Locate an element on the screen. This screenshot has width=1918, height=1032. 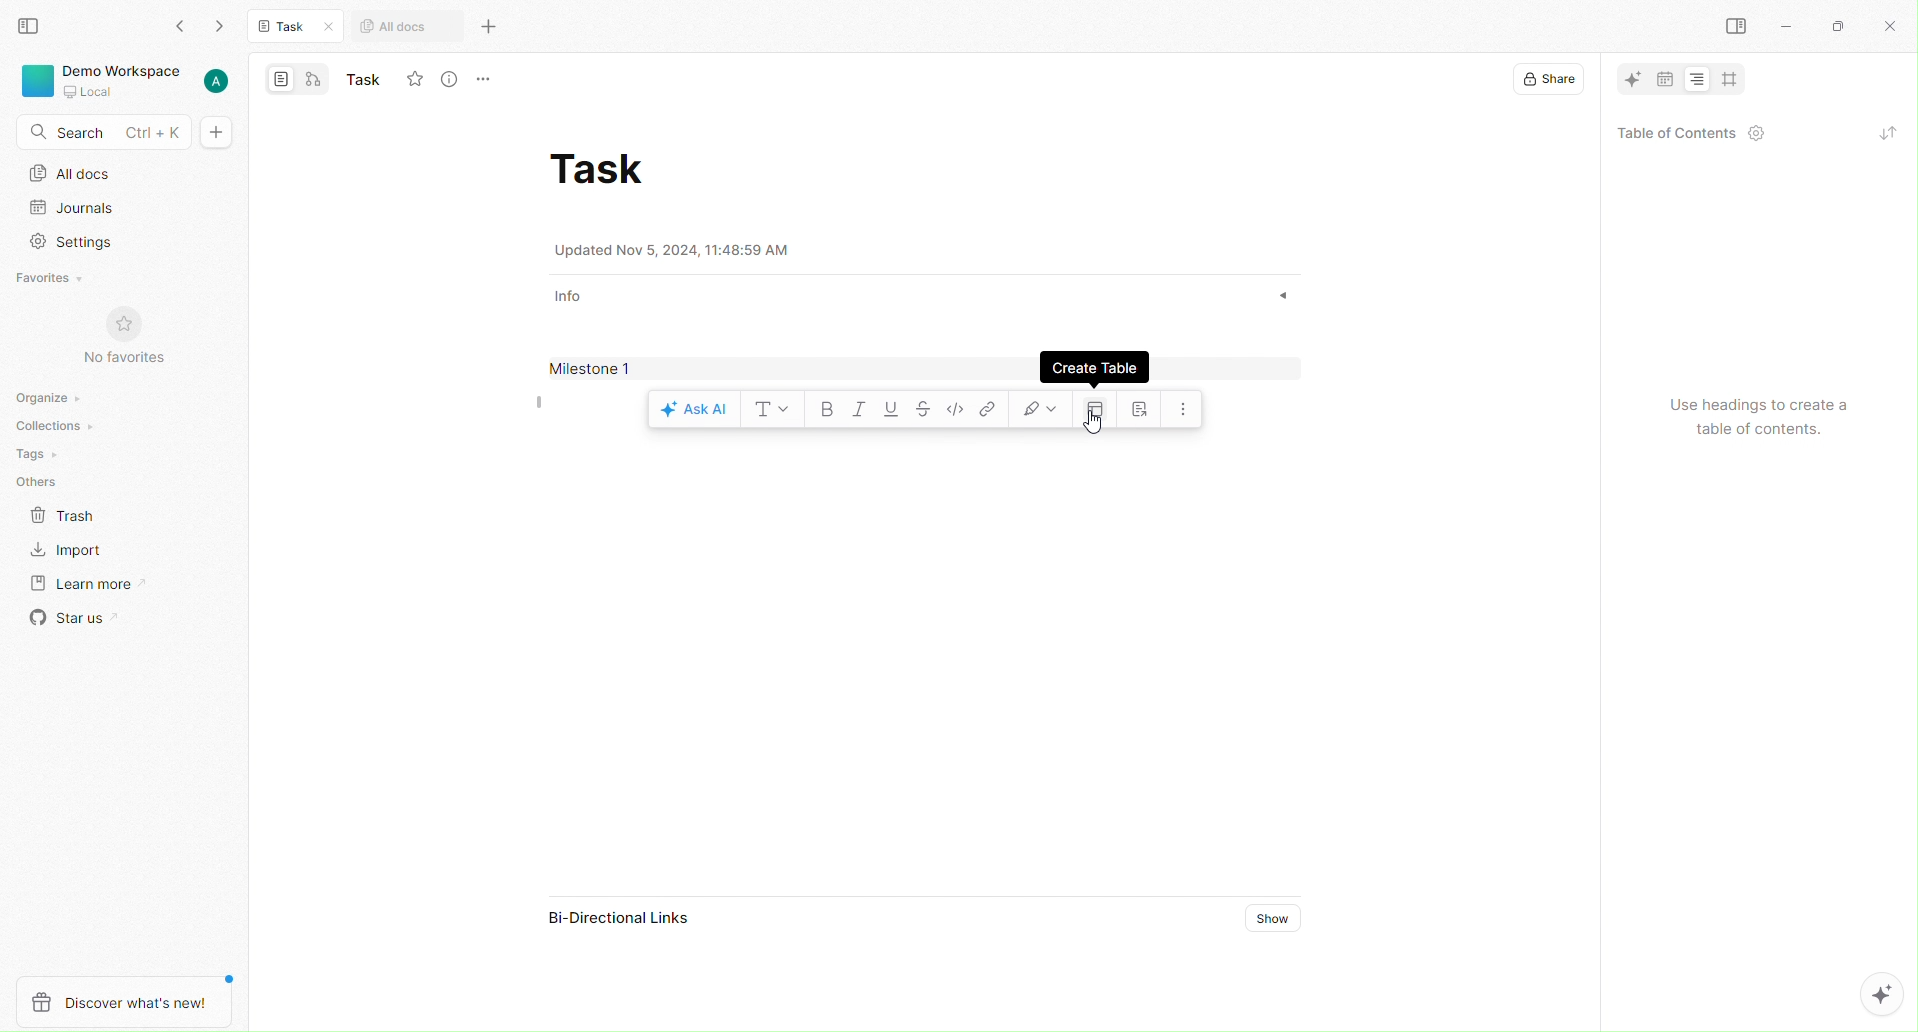
Options is located at coordinates (1186, 409).